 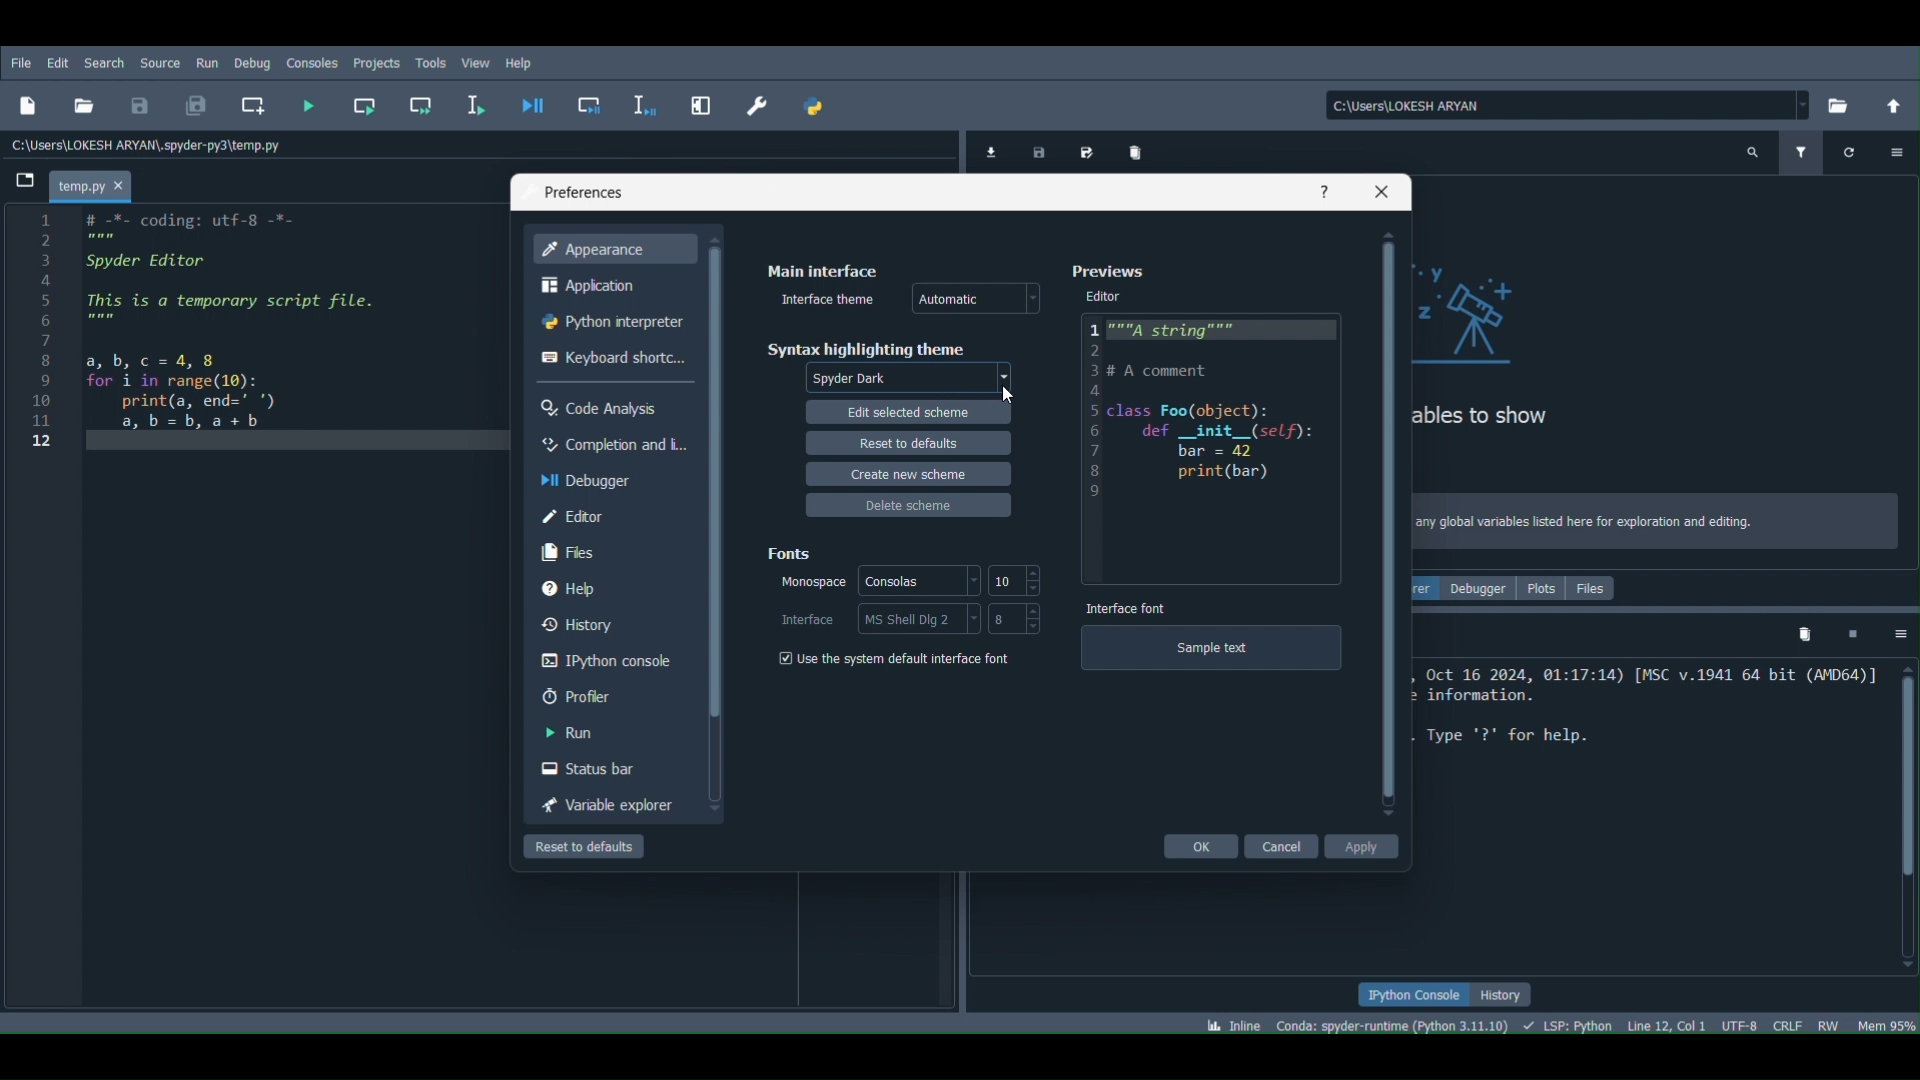 What do you see at coordinates (613, 551) in the screenshot?
I see `Files` at bounding box center [613, 551].